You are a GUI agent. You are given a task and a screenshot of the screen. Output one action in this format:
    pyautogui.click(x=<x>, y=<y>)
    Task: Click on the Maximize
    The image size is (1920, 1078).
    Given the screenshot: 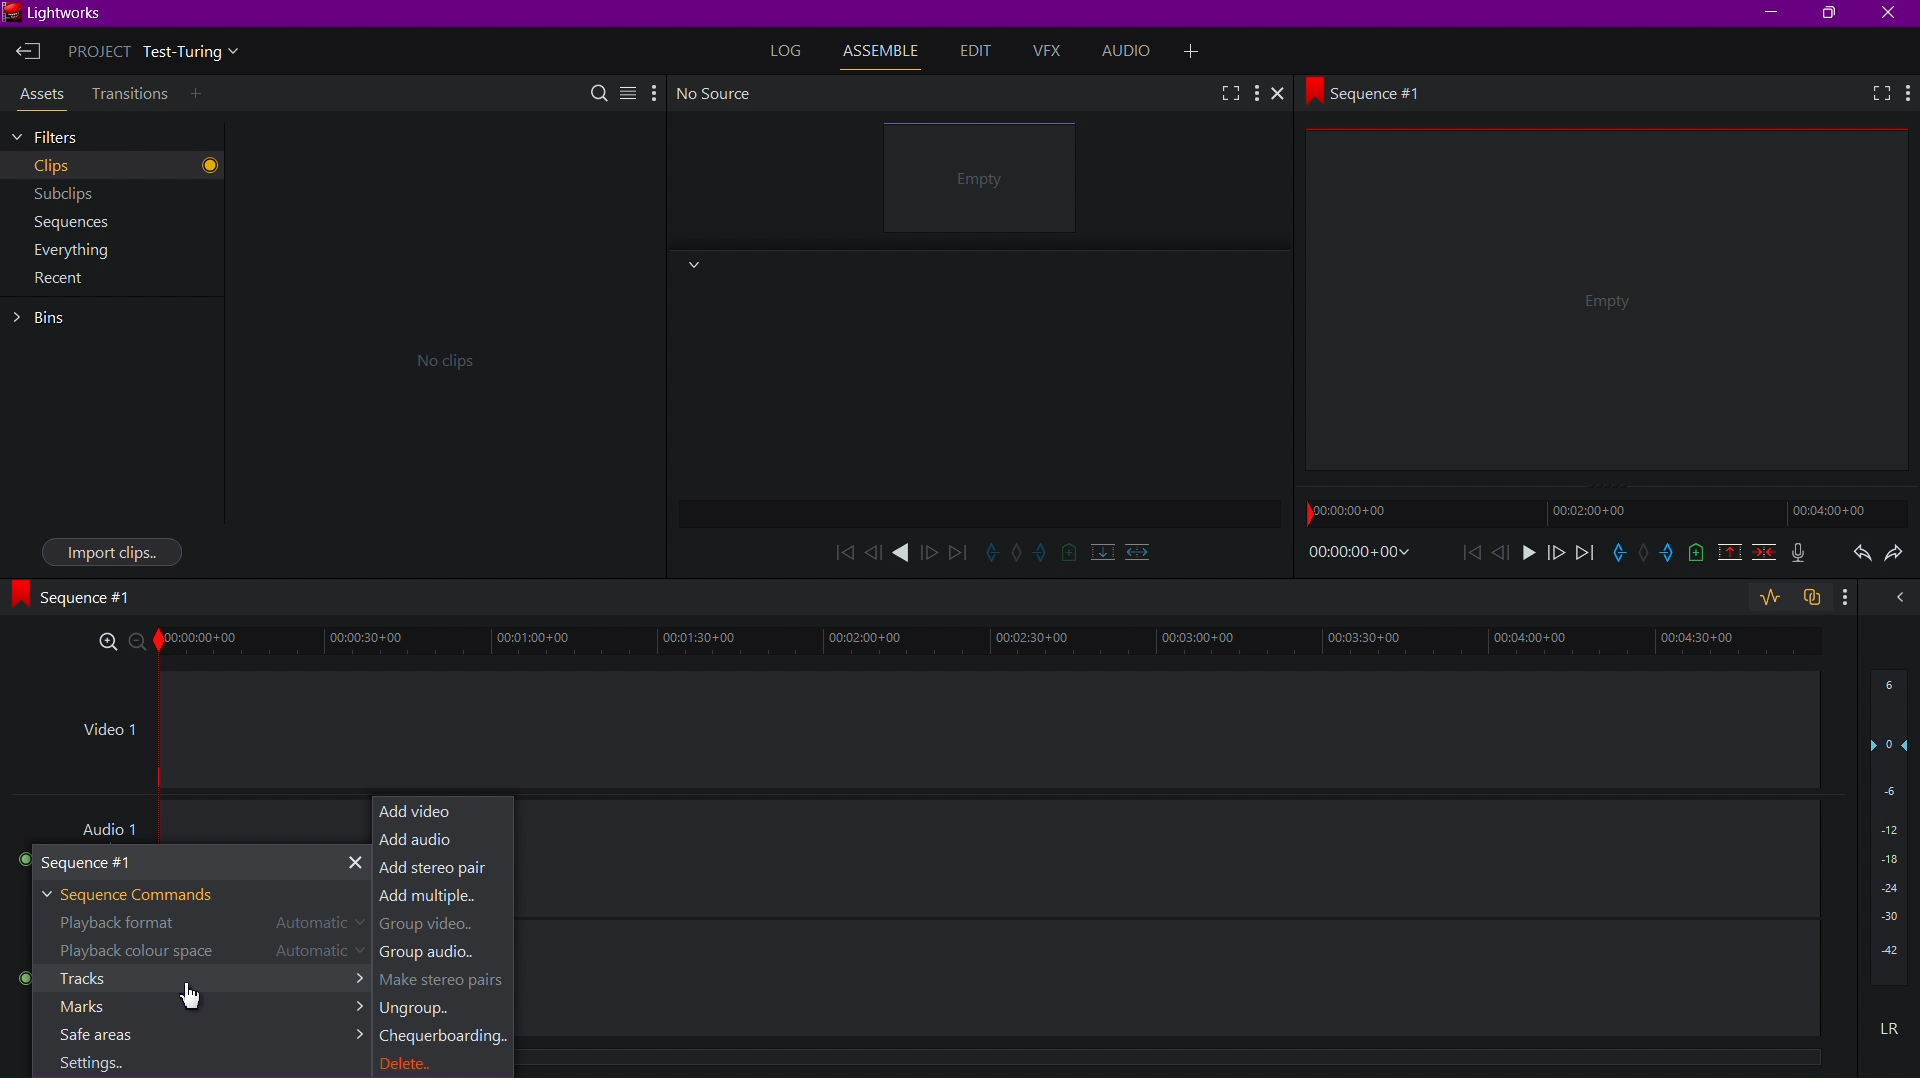 What is the action you would take?
    pyautogui.click(x=1833, y=14)
    